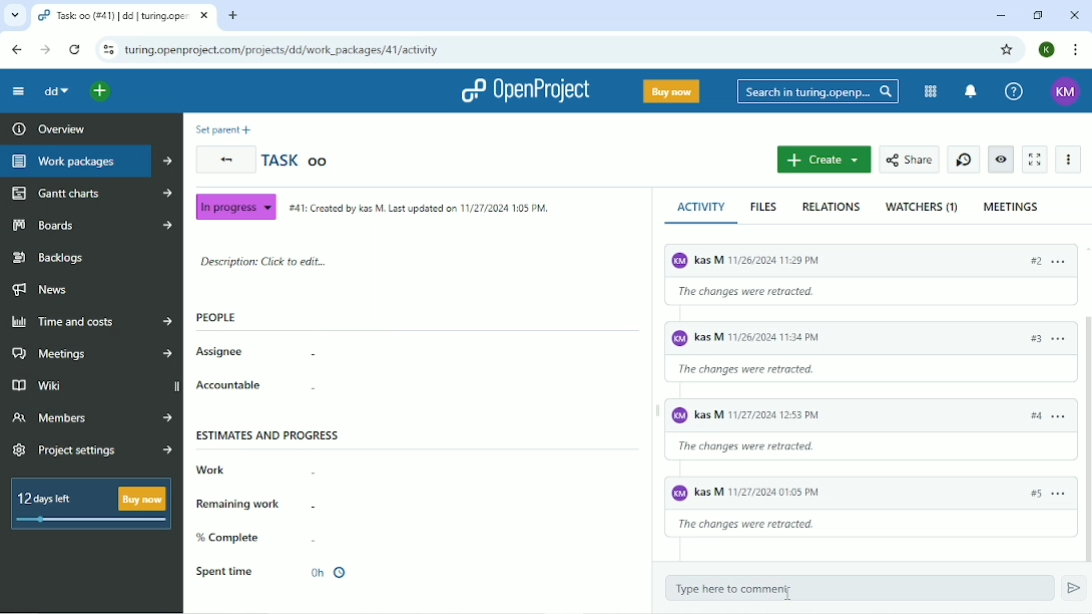 The width and height of the screenshot is (1092, 614). Describe the element at coordinates (296, 159) in the screenshot. I see `Task oo` at that location.